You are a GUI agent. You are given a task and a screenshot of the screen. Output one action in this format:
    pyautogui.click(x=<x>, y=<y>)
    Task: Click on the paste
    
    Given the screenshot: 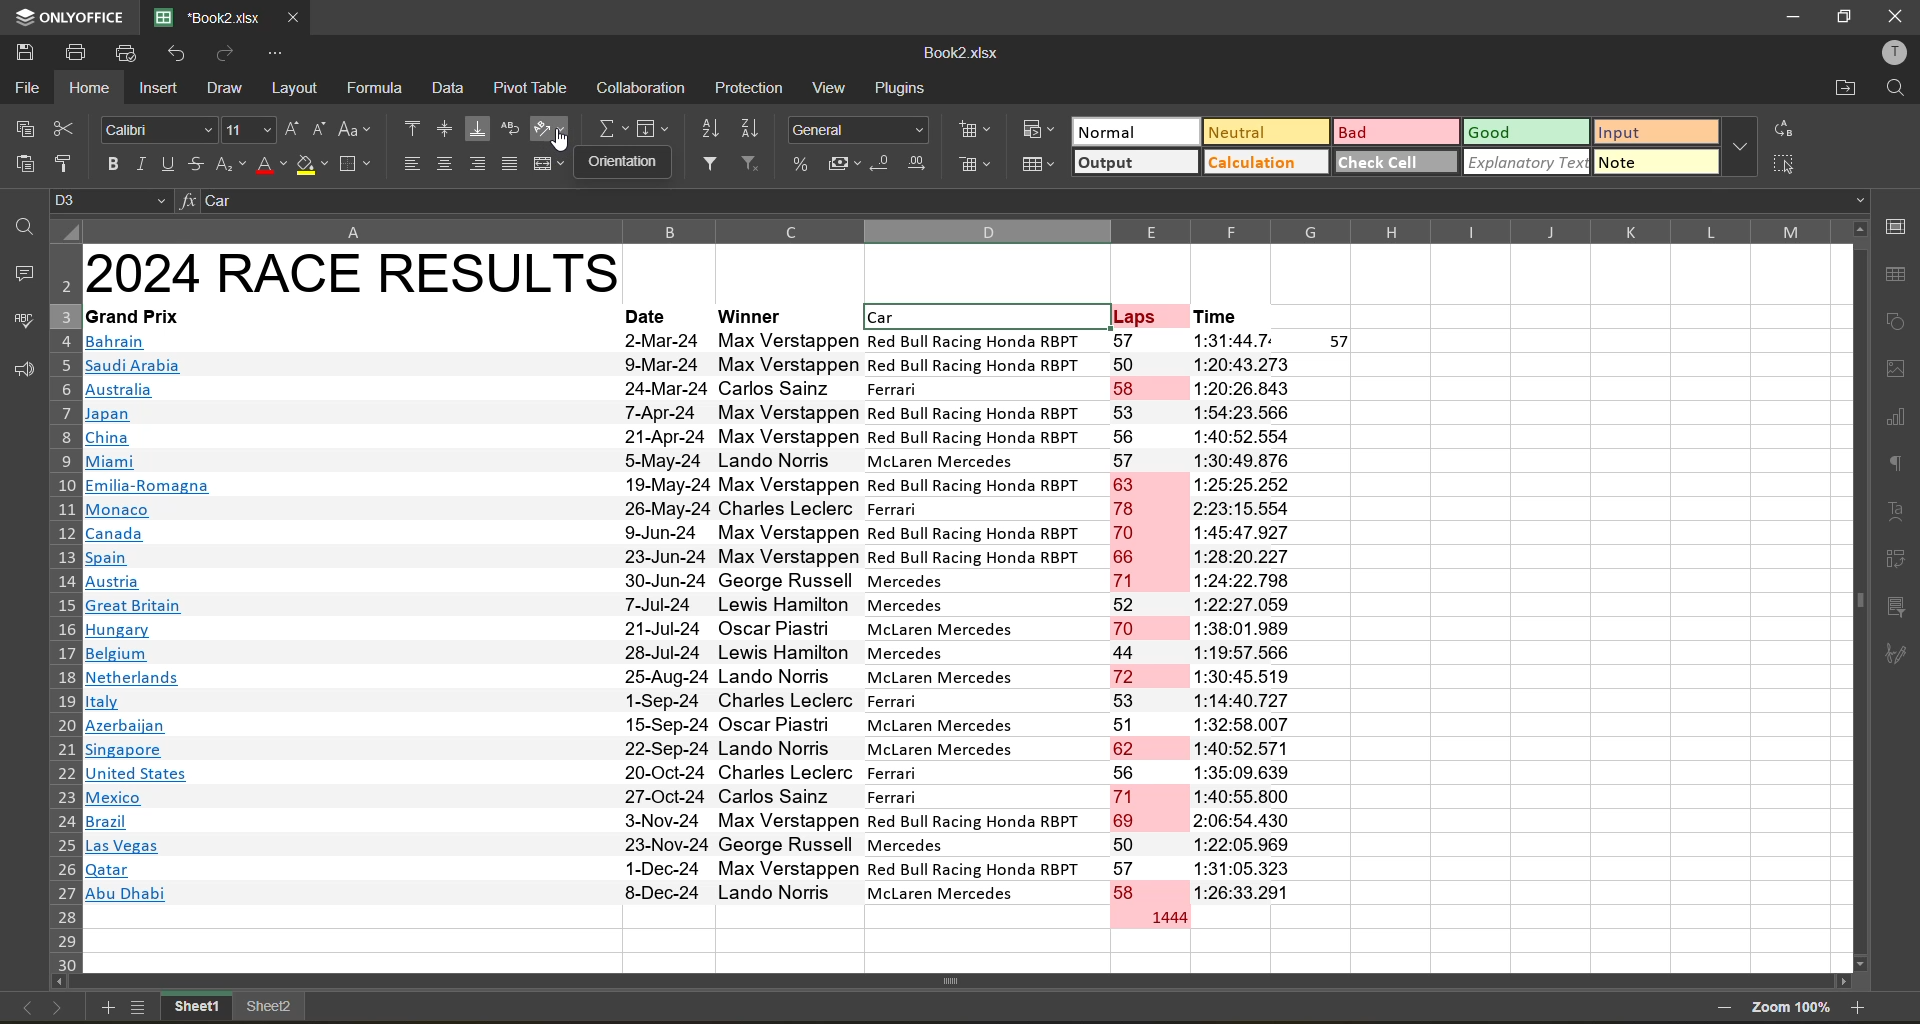 What is the action you would take?
    pyautogui.click(x=24, y=160)
    